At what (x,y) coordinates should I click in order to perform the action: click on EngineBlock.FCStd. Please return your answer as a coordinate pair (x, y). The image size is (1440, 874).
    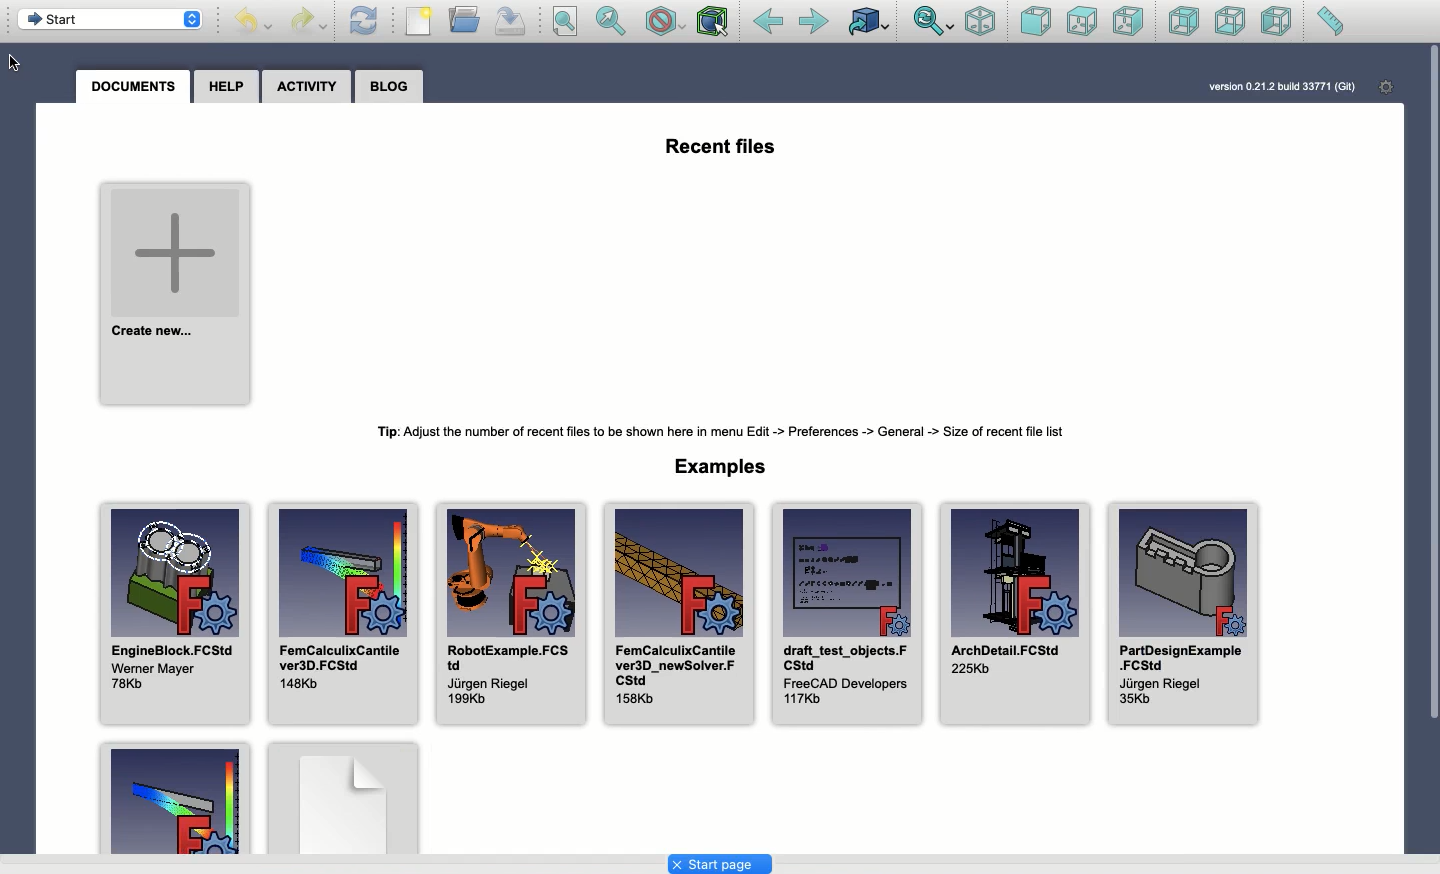
    Looking at the image, I should click on (176, 614).